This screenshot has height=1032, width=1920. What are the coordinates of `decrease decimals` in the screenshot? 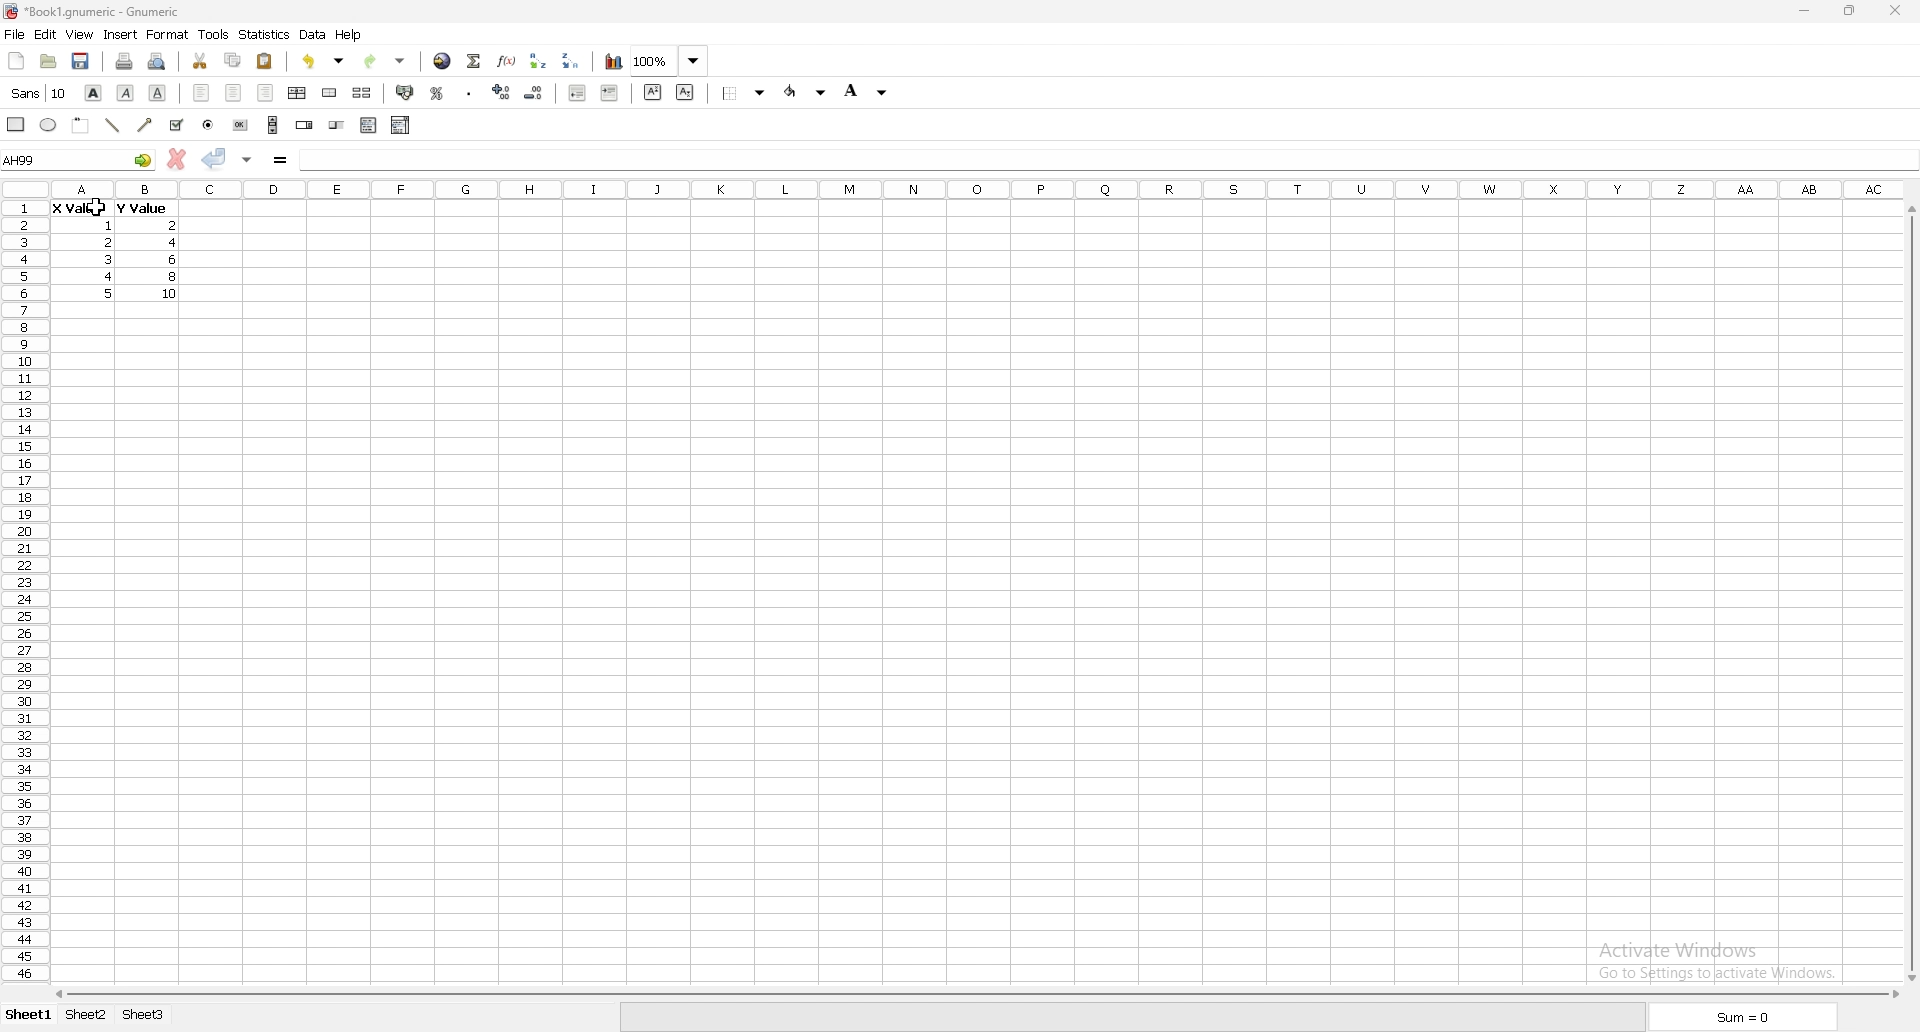 It's located at (534, 93).